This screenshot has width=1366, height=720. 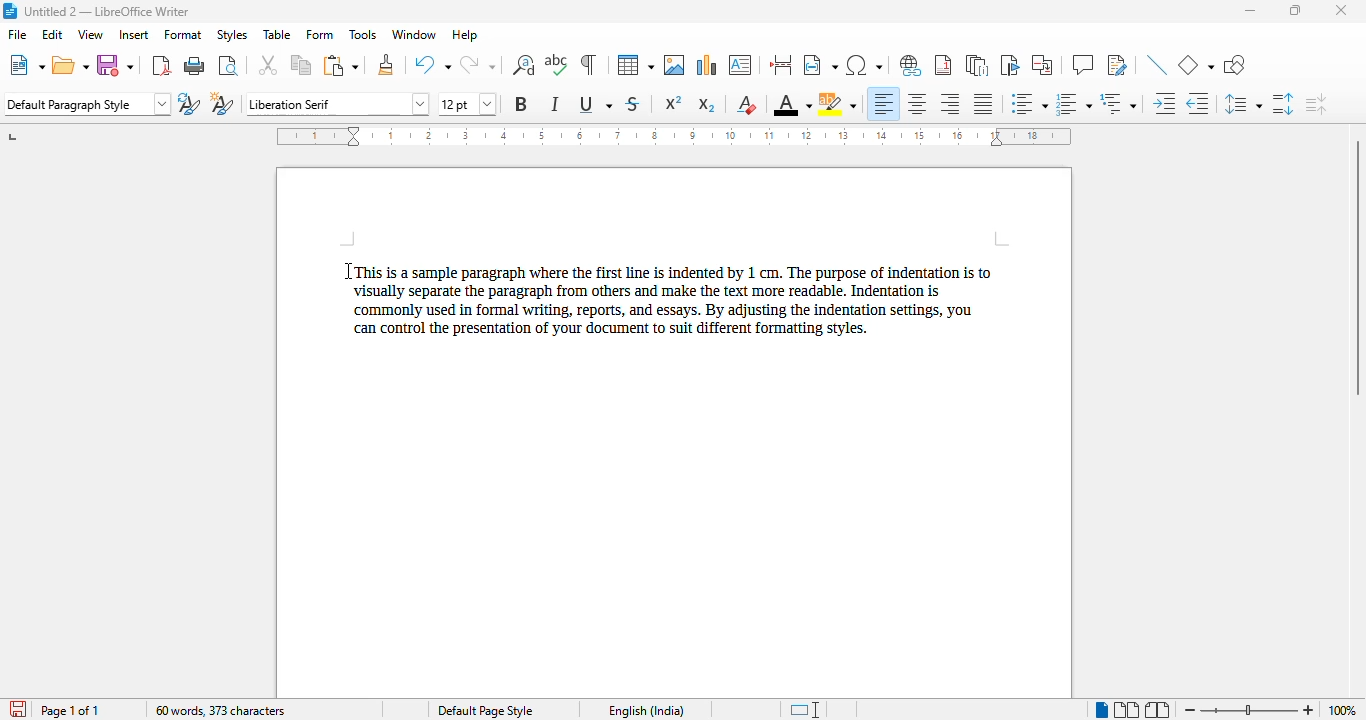 What do you see at coordinates (1252, 710) in the screenshot?
I see `zoom slider` at bounding box center [1252, 710].